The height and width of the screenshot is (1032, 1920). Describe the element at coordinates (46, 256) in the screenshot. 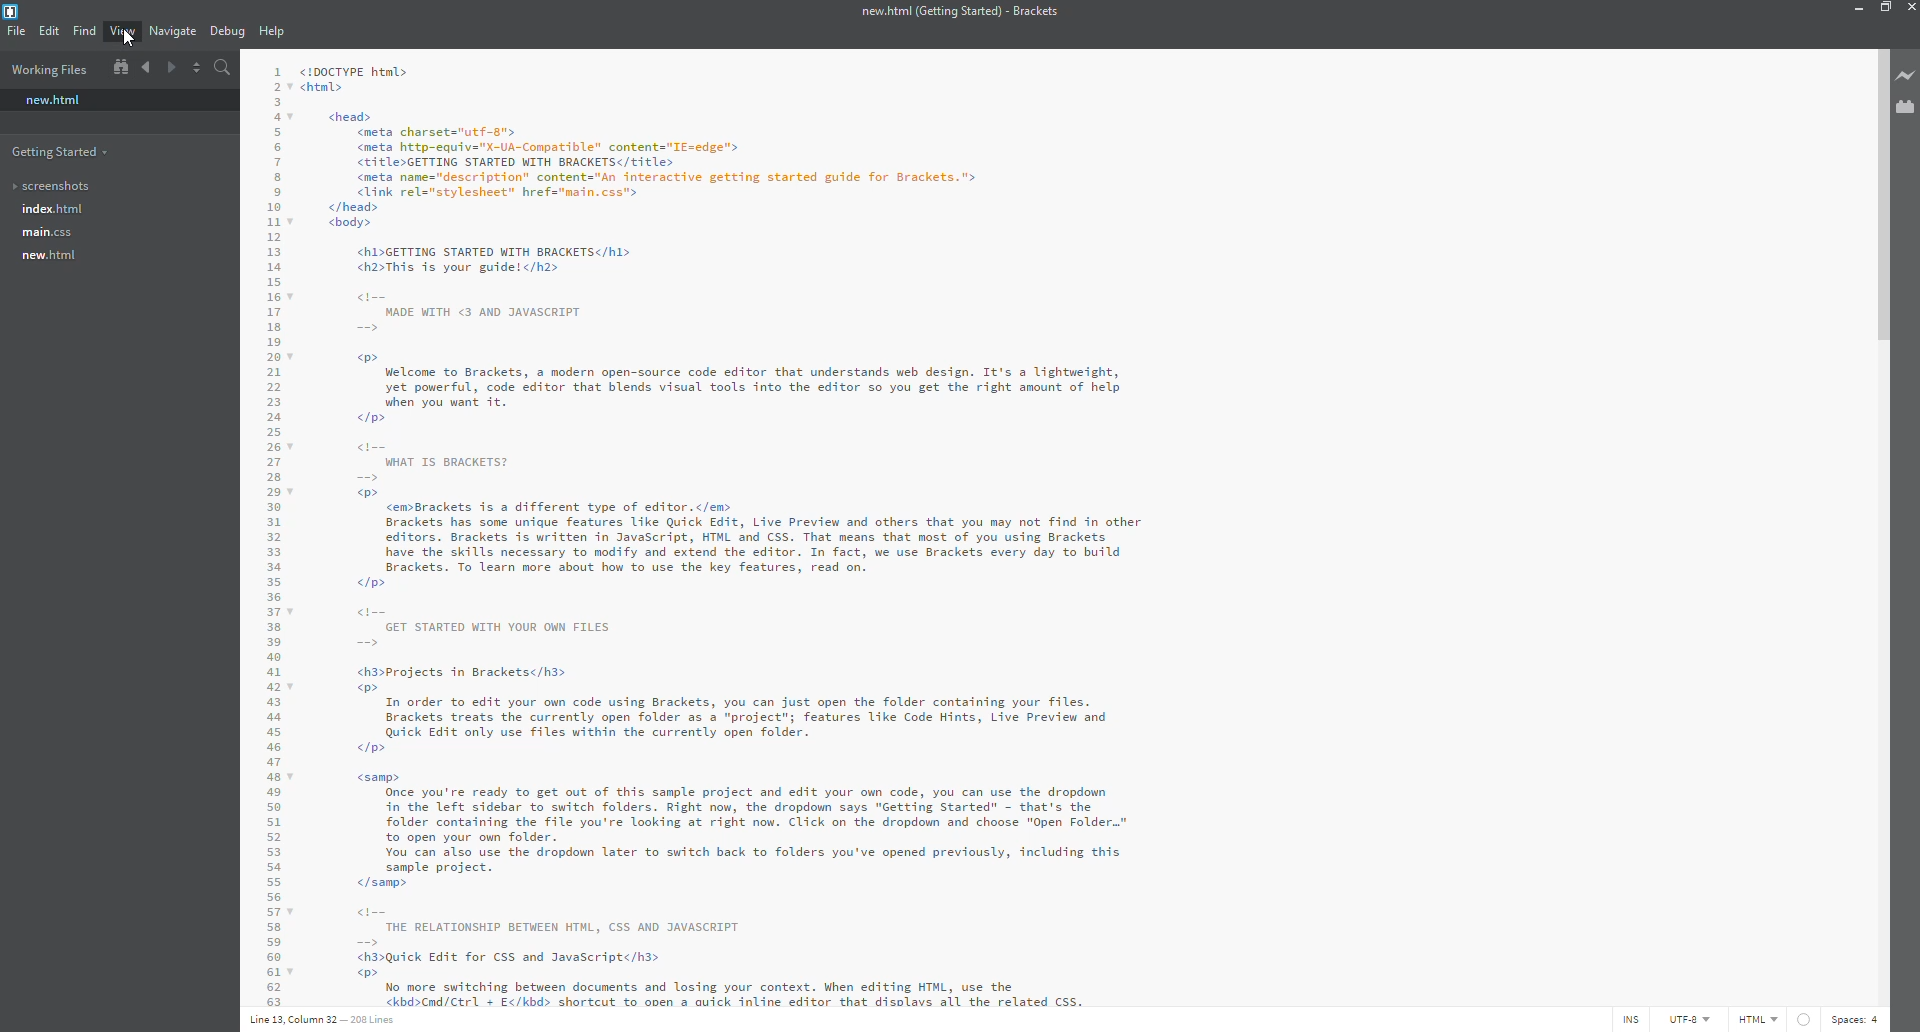

I see `new` at that location.